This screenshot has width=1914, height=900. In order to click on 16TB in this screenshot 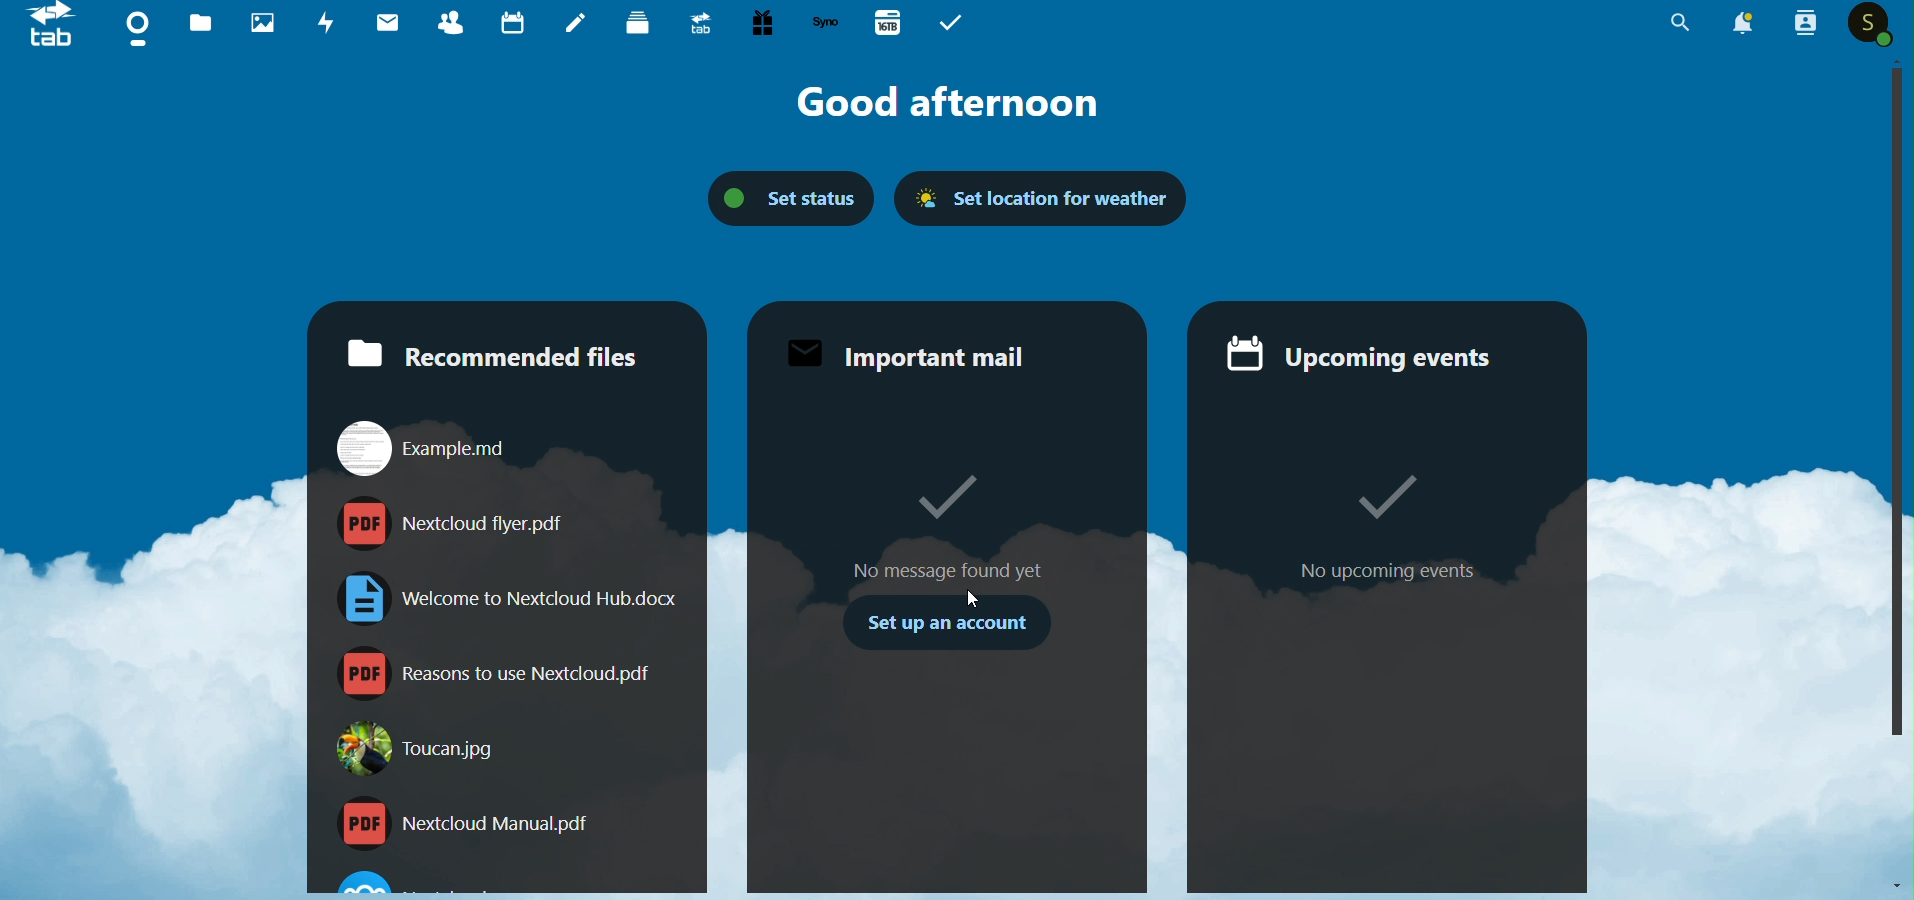, I will do `click(884, 22)`.